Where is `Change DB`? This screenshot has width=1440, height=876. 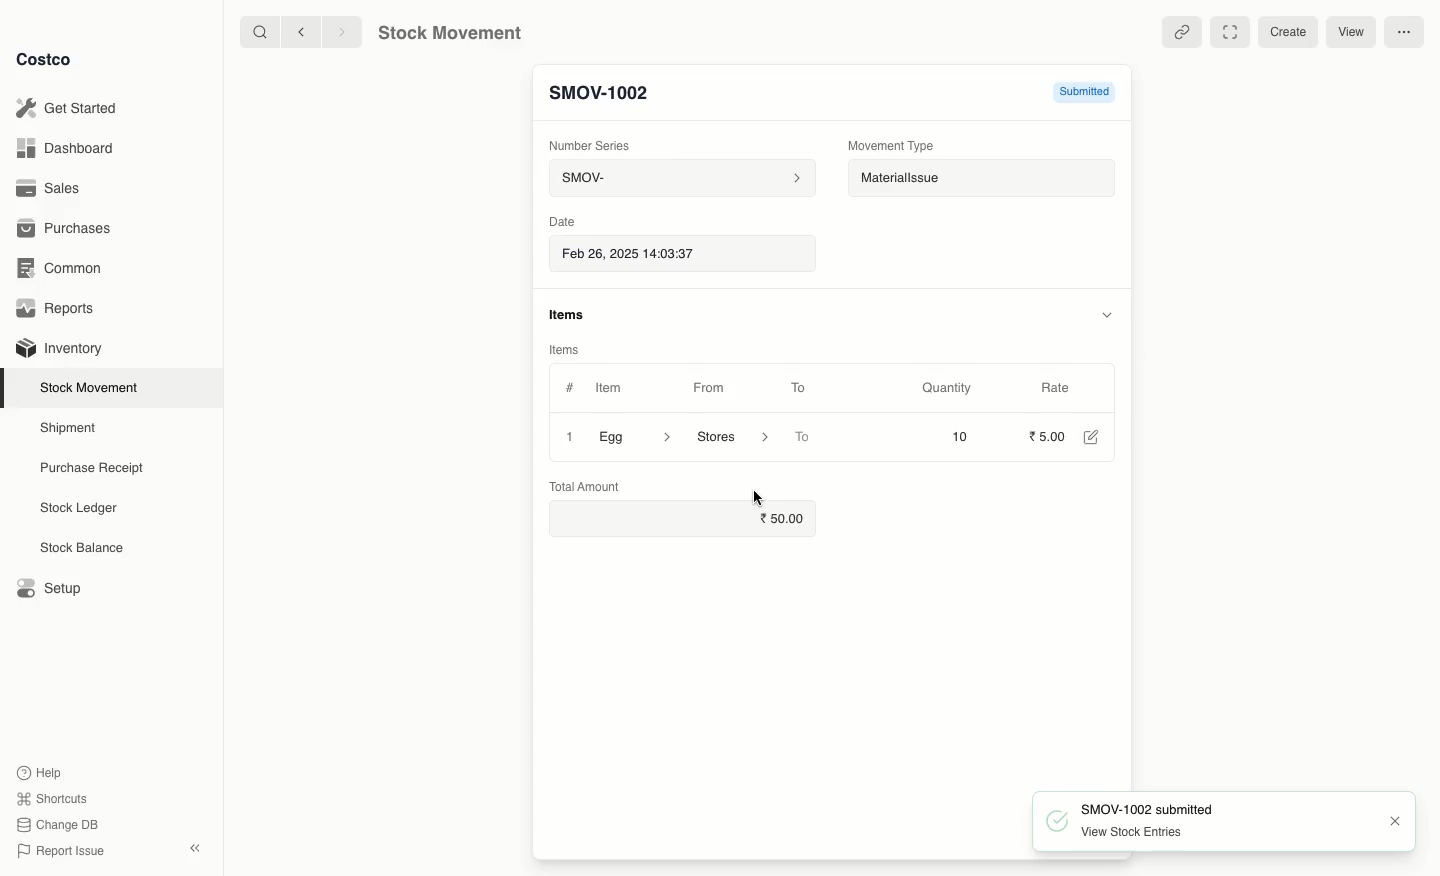
Change DB is located at coordinates (58, 825).